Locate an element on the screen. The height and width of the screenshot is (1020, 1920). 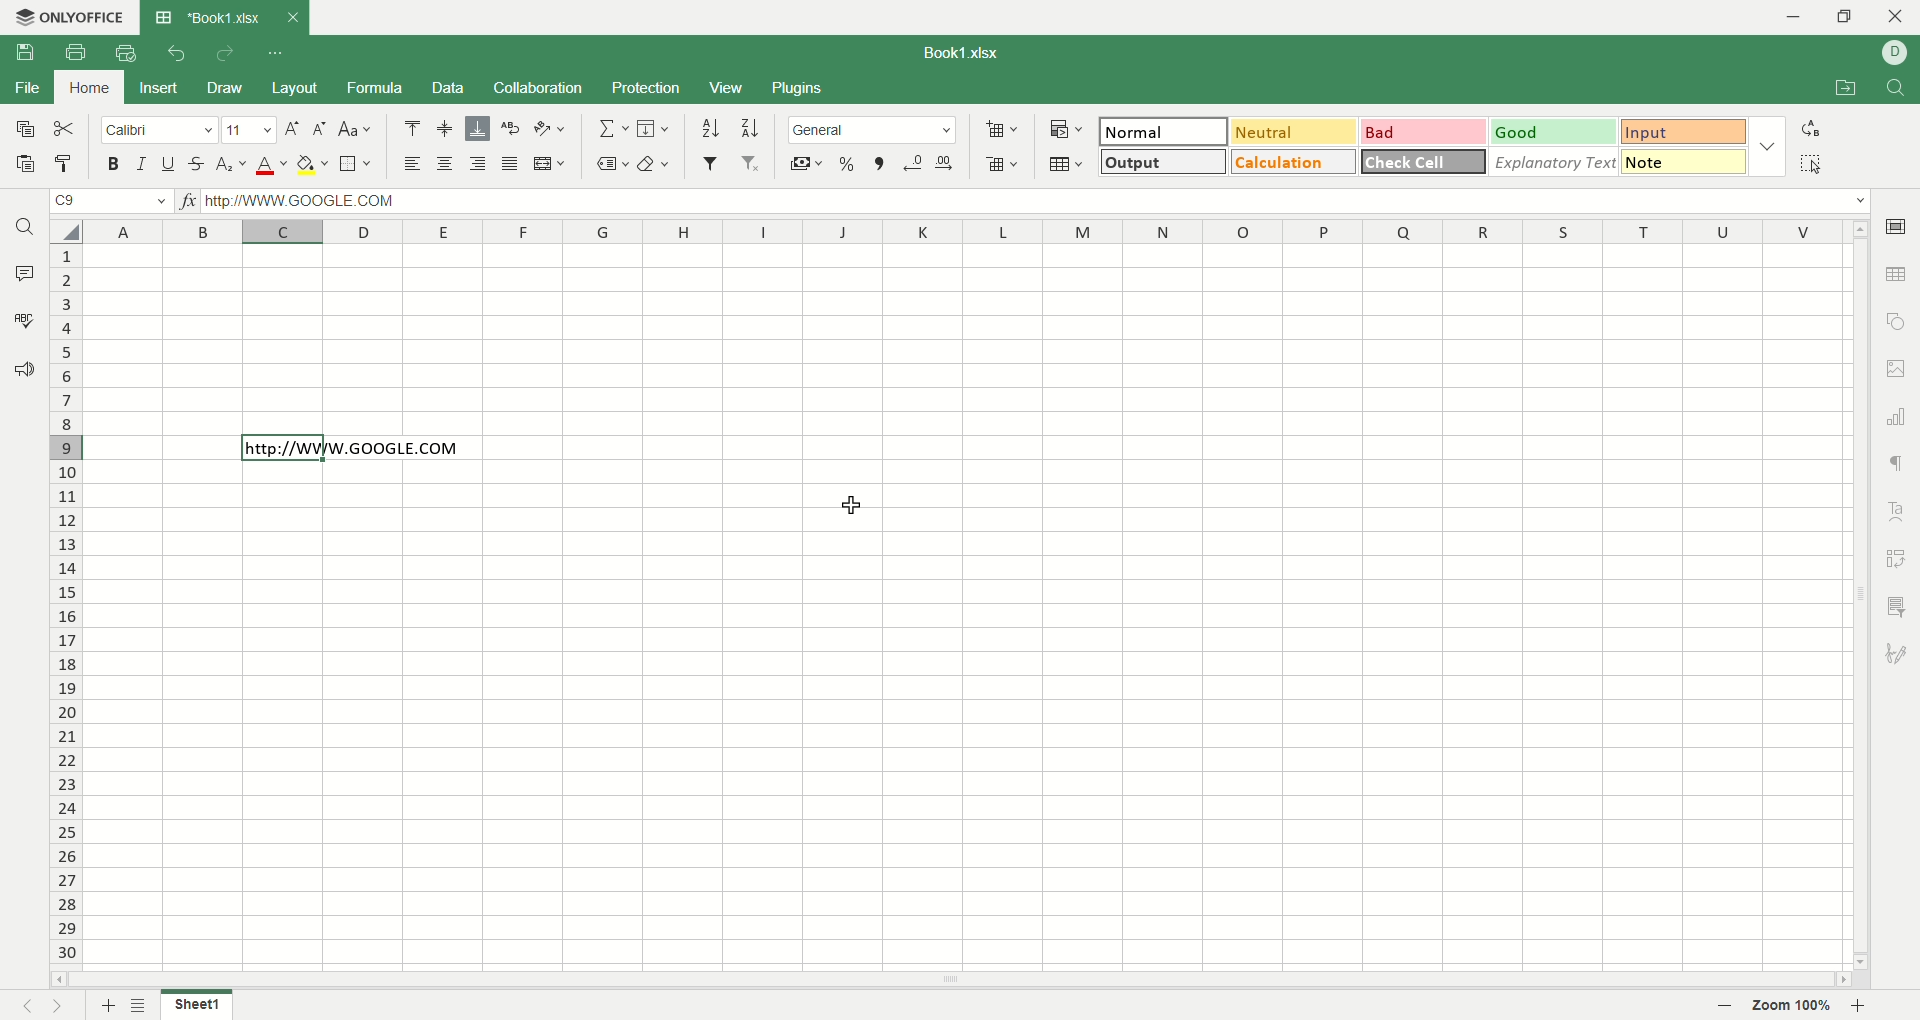
insert is located at coordinates (158, 89).